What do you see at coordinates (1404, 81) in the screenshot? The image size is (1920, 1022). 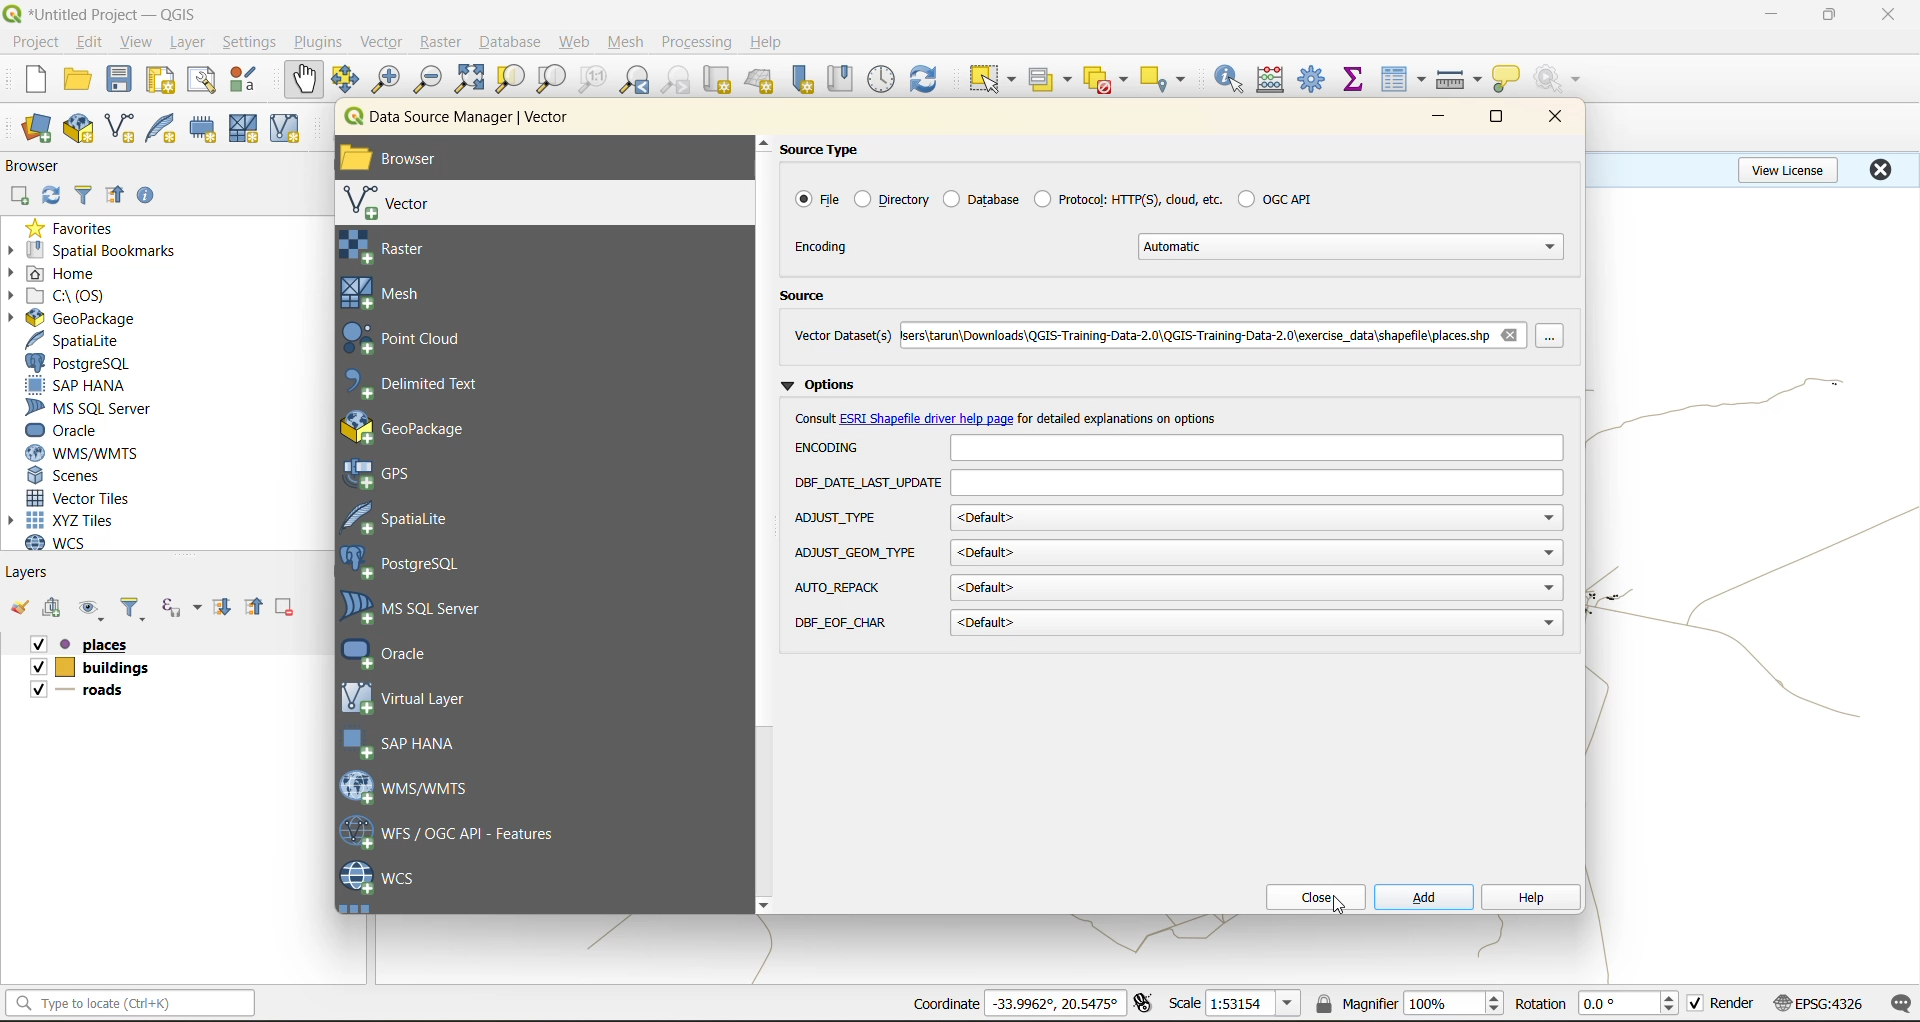 I see `attributes table` at bounding box center [1404, 81].